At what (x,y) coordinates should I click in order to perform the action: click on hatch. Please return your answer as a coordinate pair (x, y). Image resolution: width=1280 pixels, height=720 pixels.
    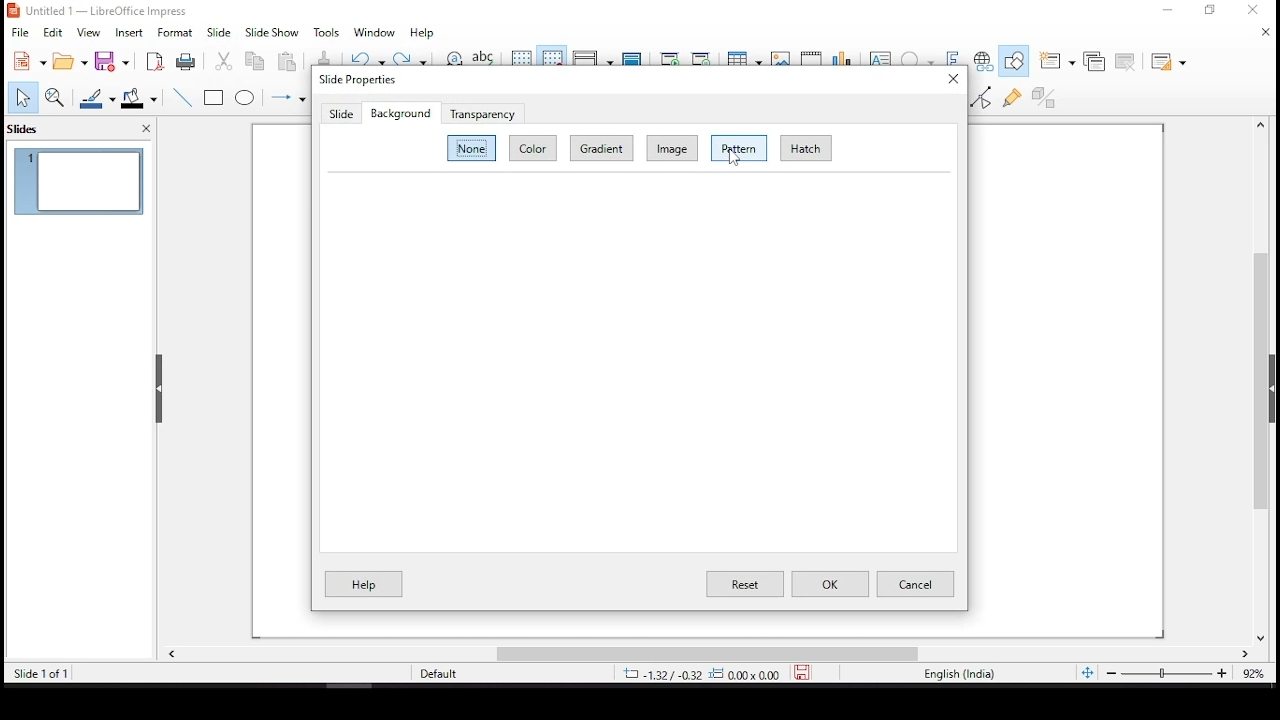
    Looking at the image, I should click on (805, 147).